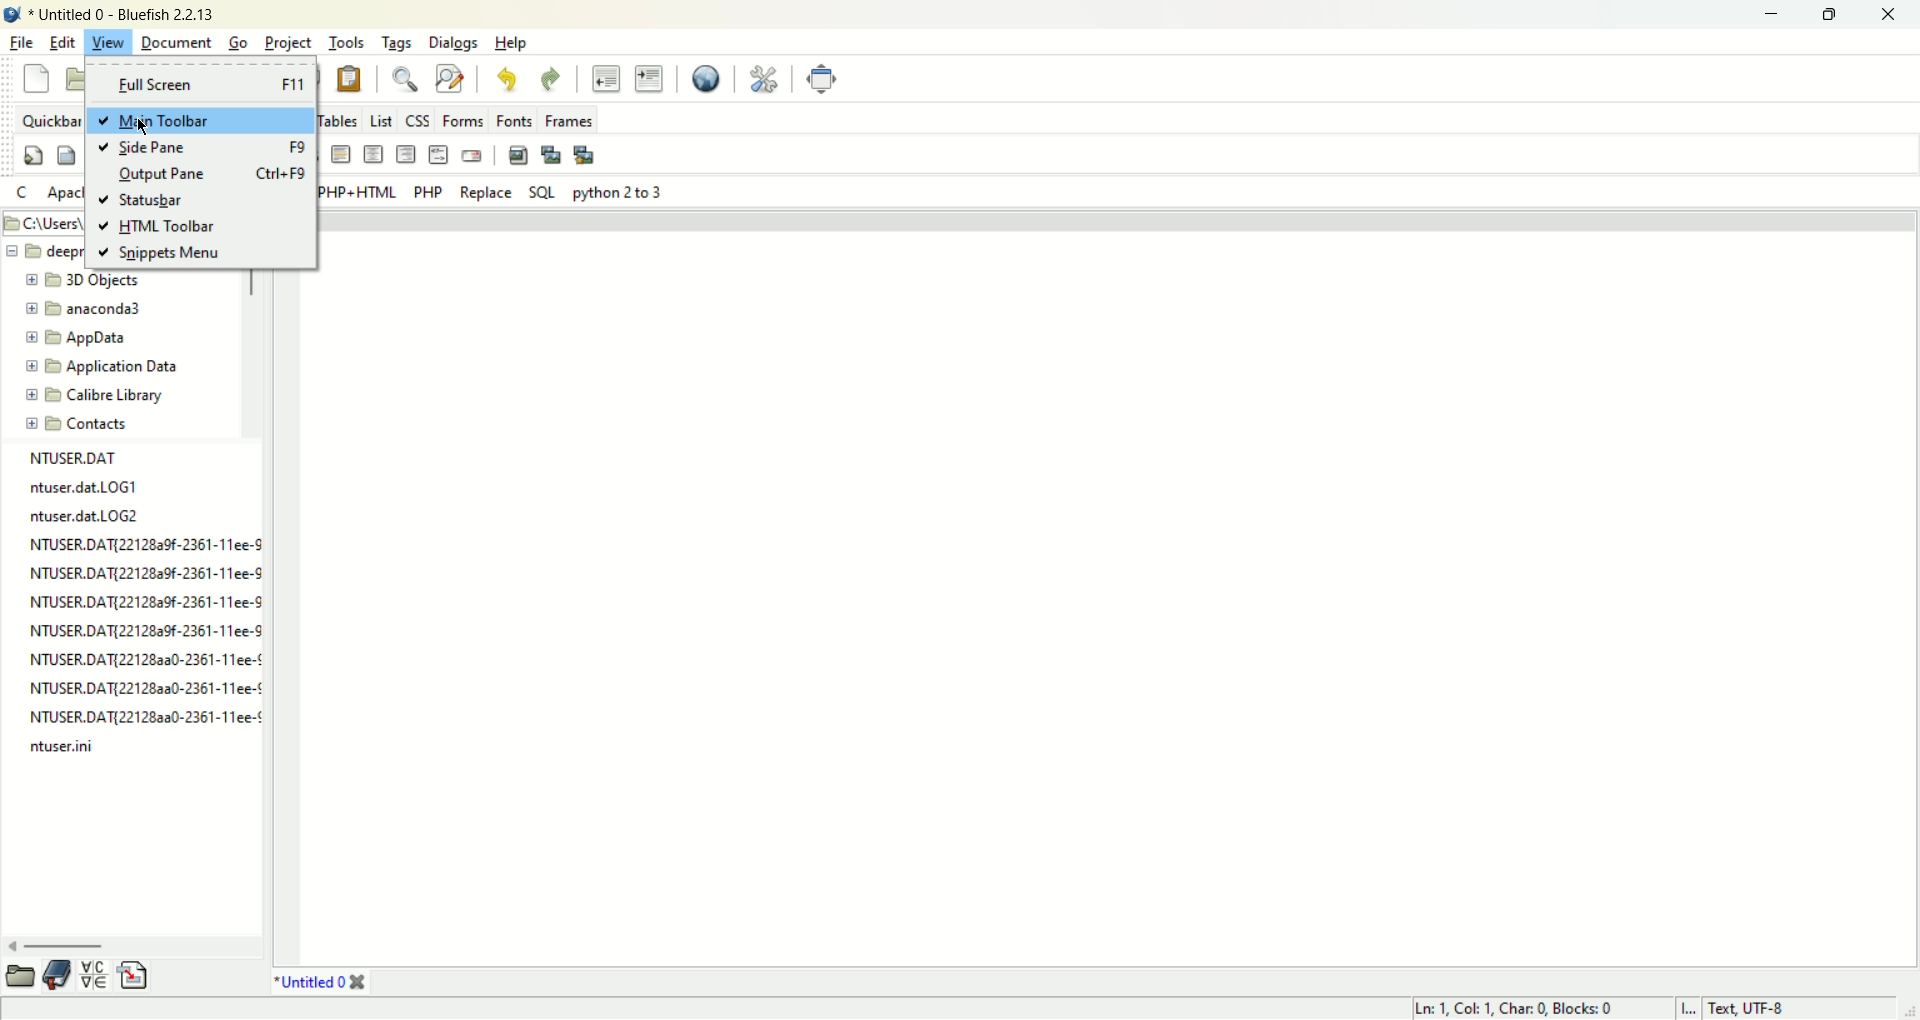 Image resolution: width=1920 pixels, height=1020 pixels. Describe the element at coordinates (705, 79) in the screenshot. I see `preview in browser` at that location.